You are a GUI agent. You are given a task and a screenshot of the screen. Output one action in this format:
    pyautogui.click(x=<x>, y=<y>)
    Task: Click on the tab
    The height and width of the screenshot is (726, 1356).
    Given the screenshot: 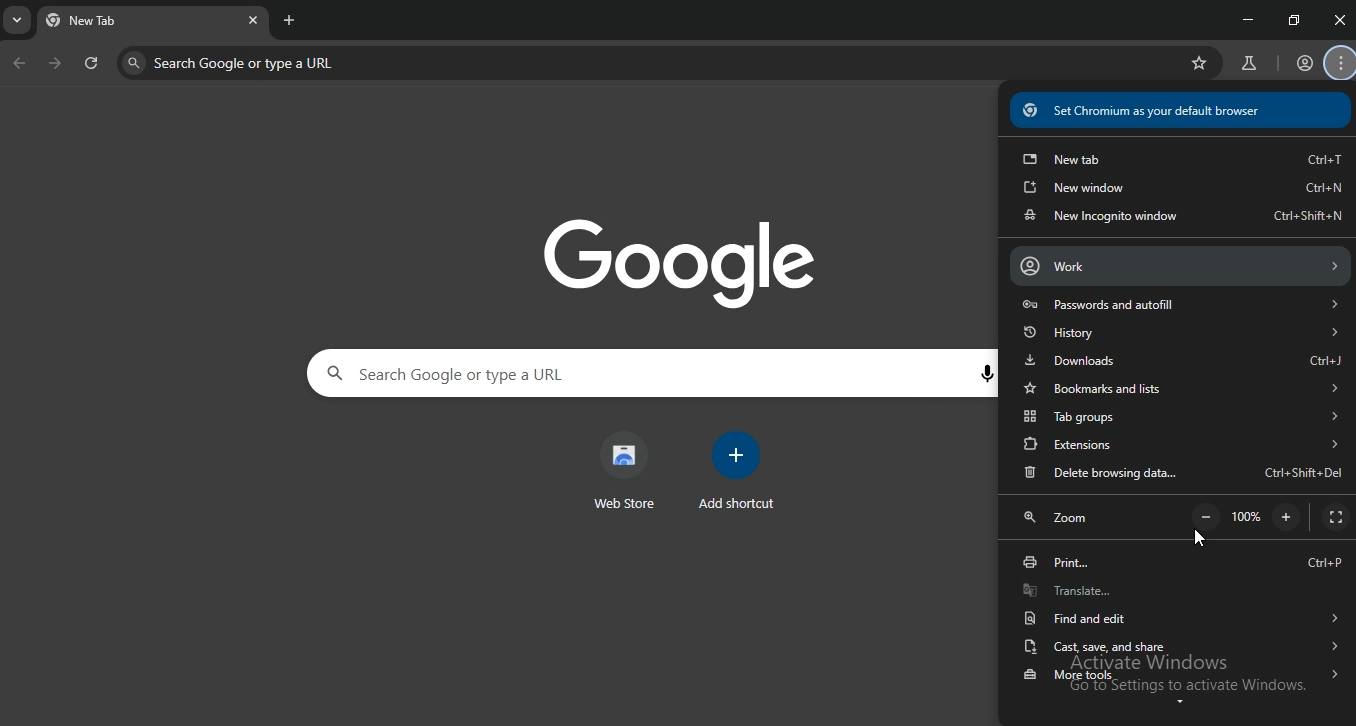 What is the action you would take?
    pyautogui.click(x=113, y=23)
    